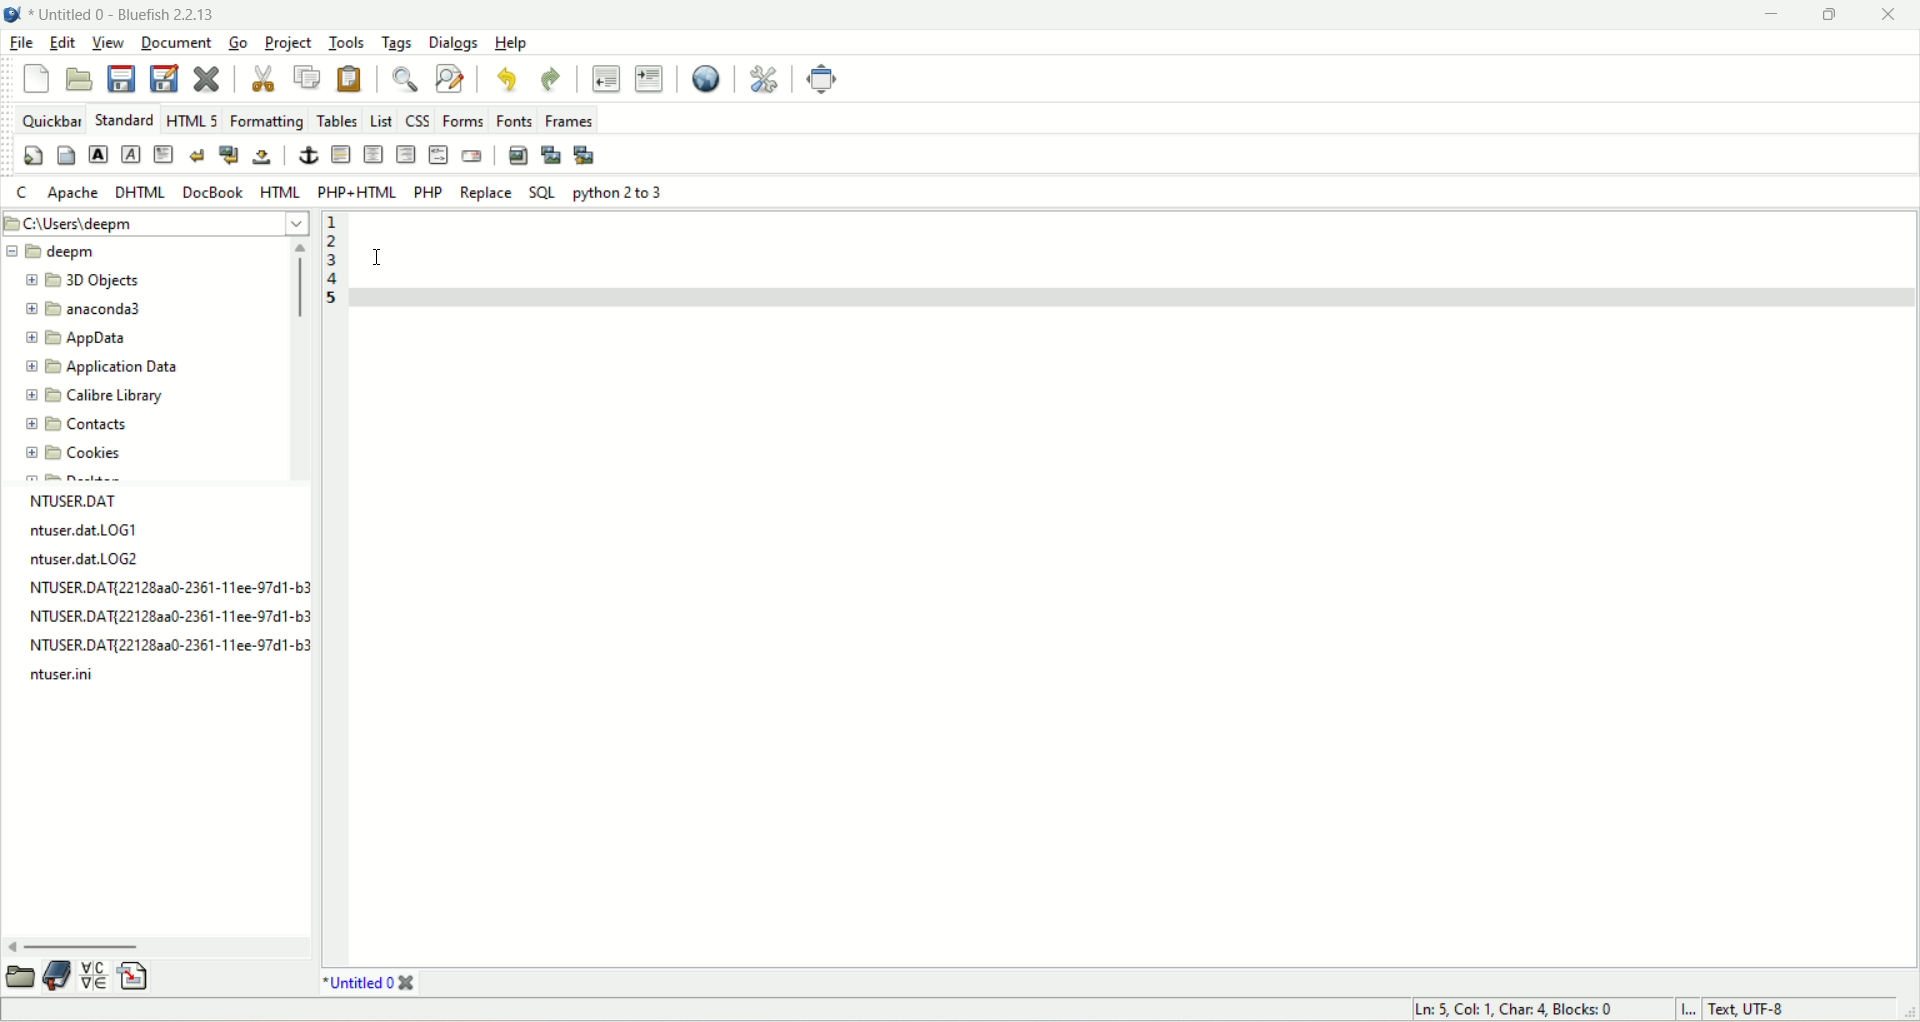 Image resolution: width=1920 pixels, height=1022 pixels. I want to click on file name, so click(102, 560).